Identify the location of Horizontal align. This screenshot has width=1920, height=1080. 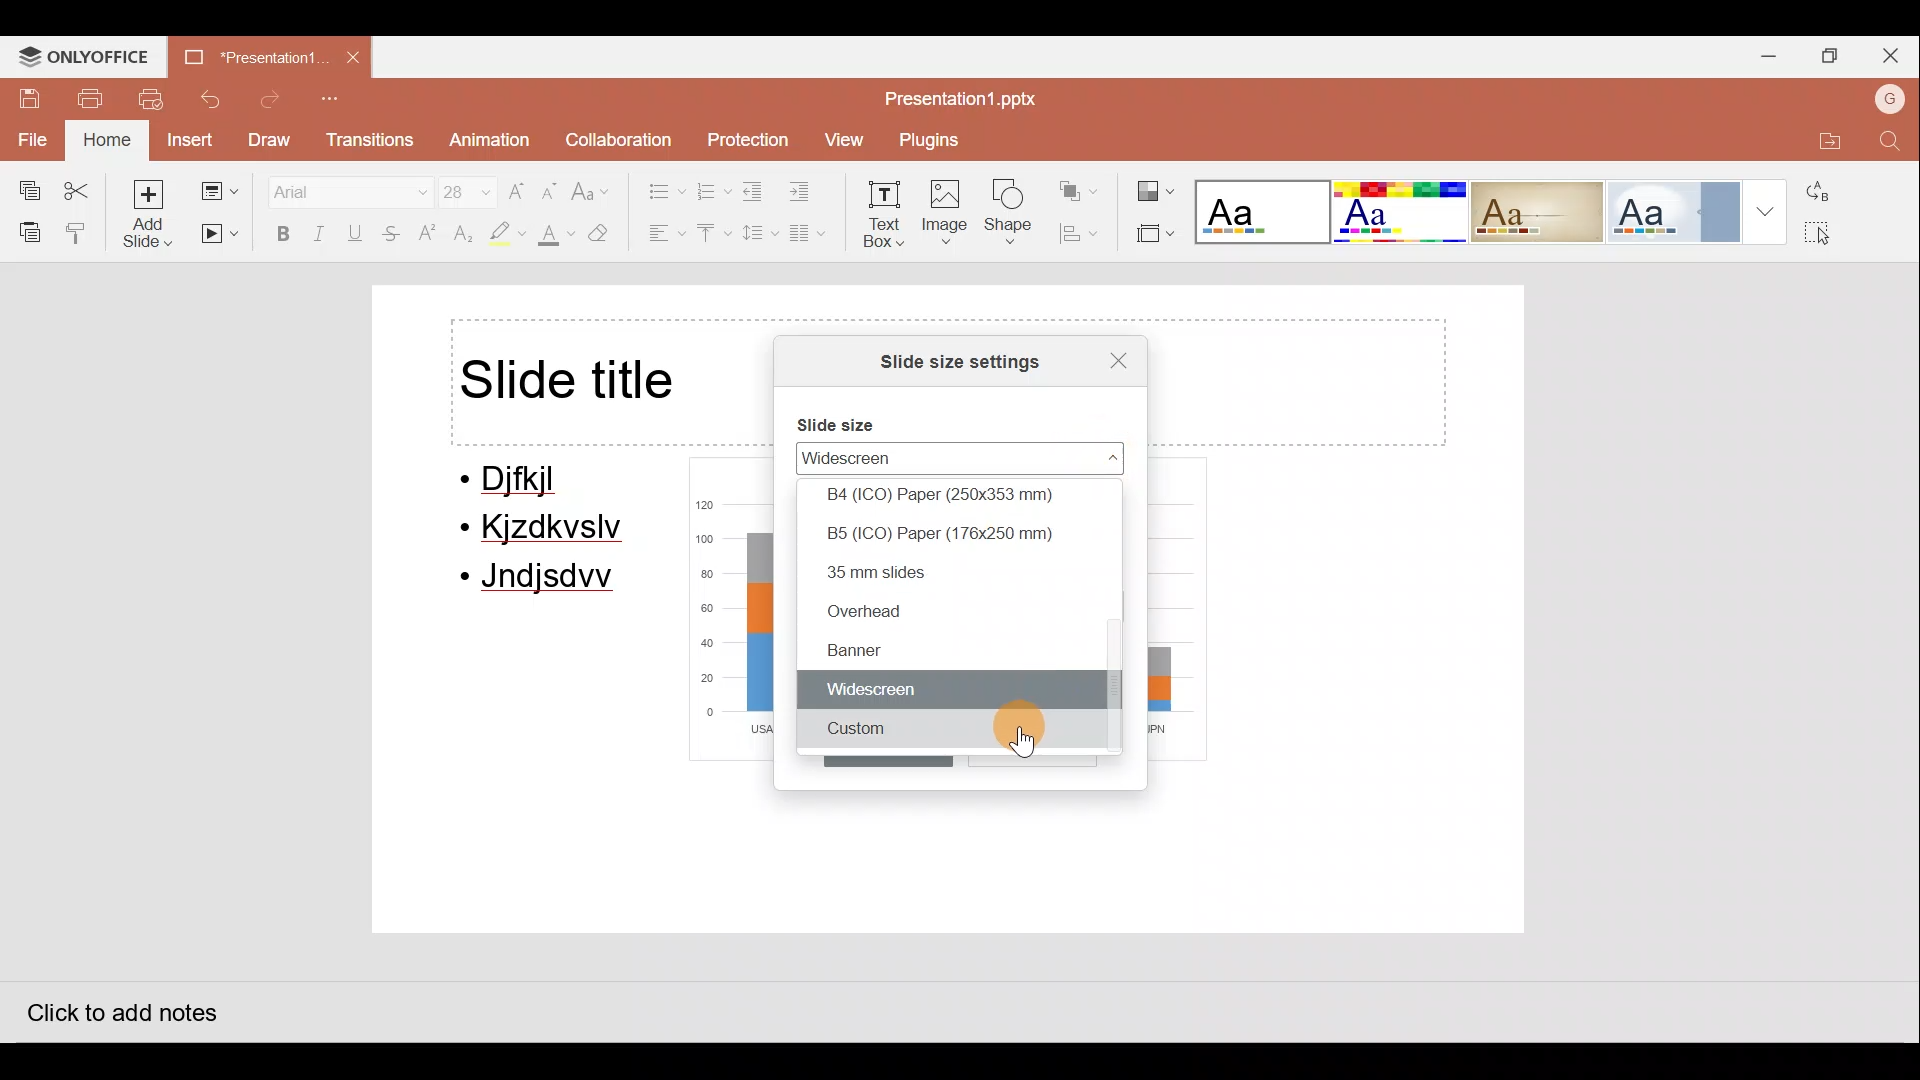
(661, 235).